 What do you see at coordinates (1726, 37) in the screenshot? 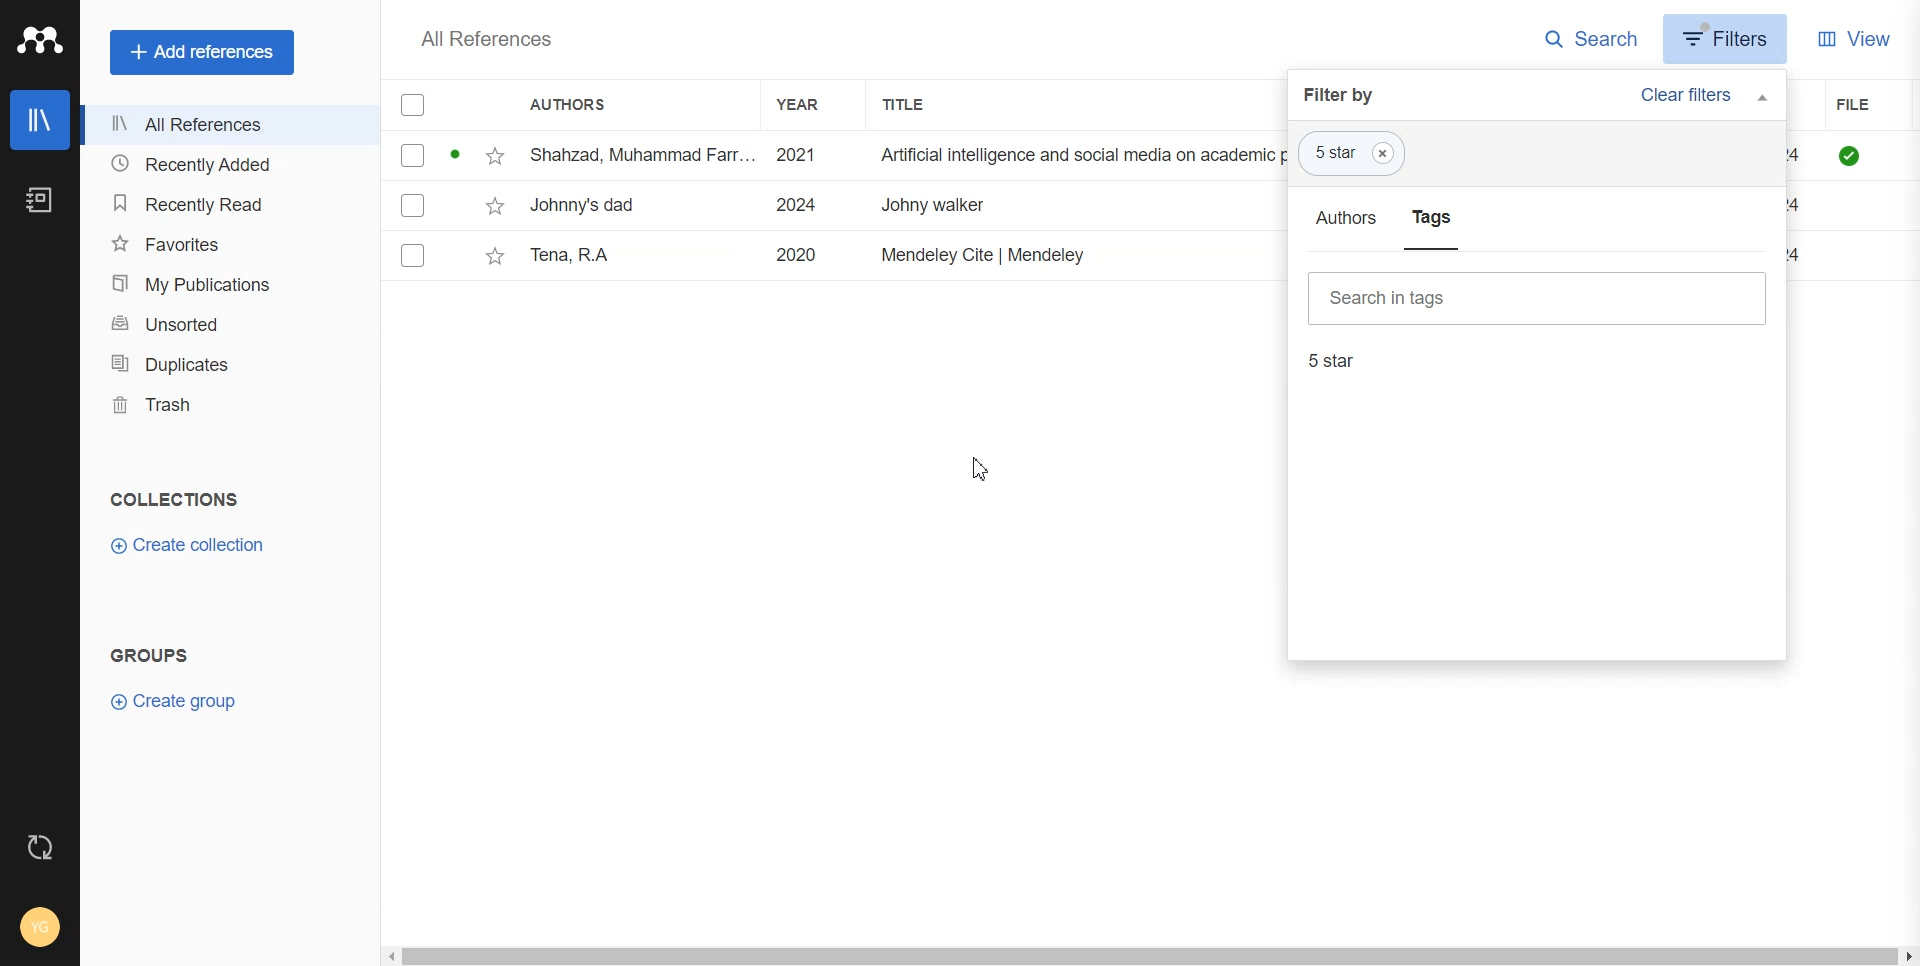
I see `Filters` at bounding box center [1726, 37].